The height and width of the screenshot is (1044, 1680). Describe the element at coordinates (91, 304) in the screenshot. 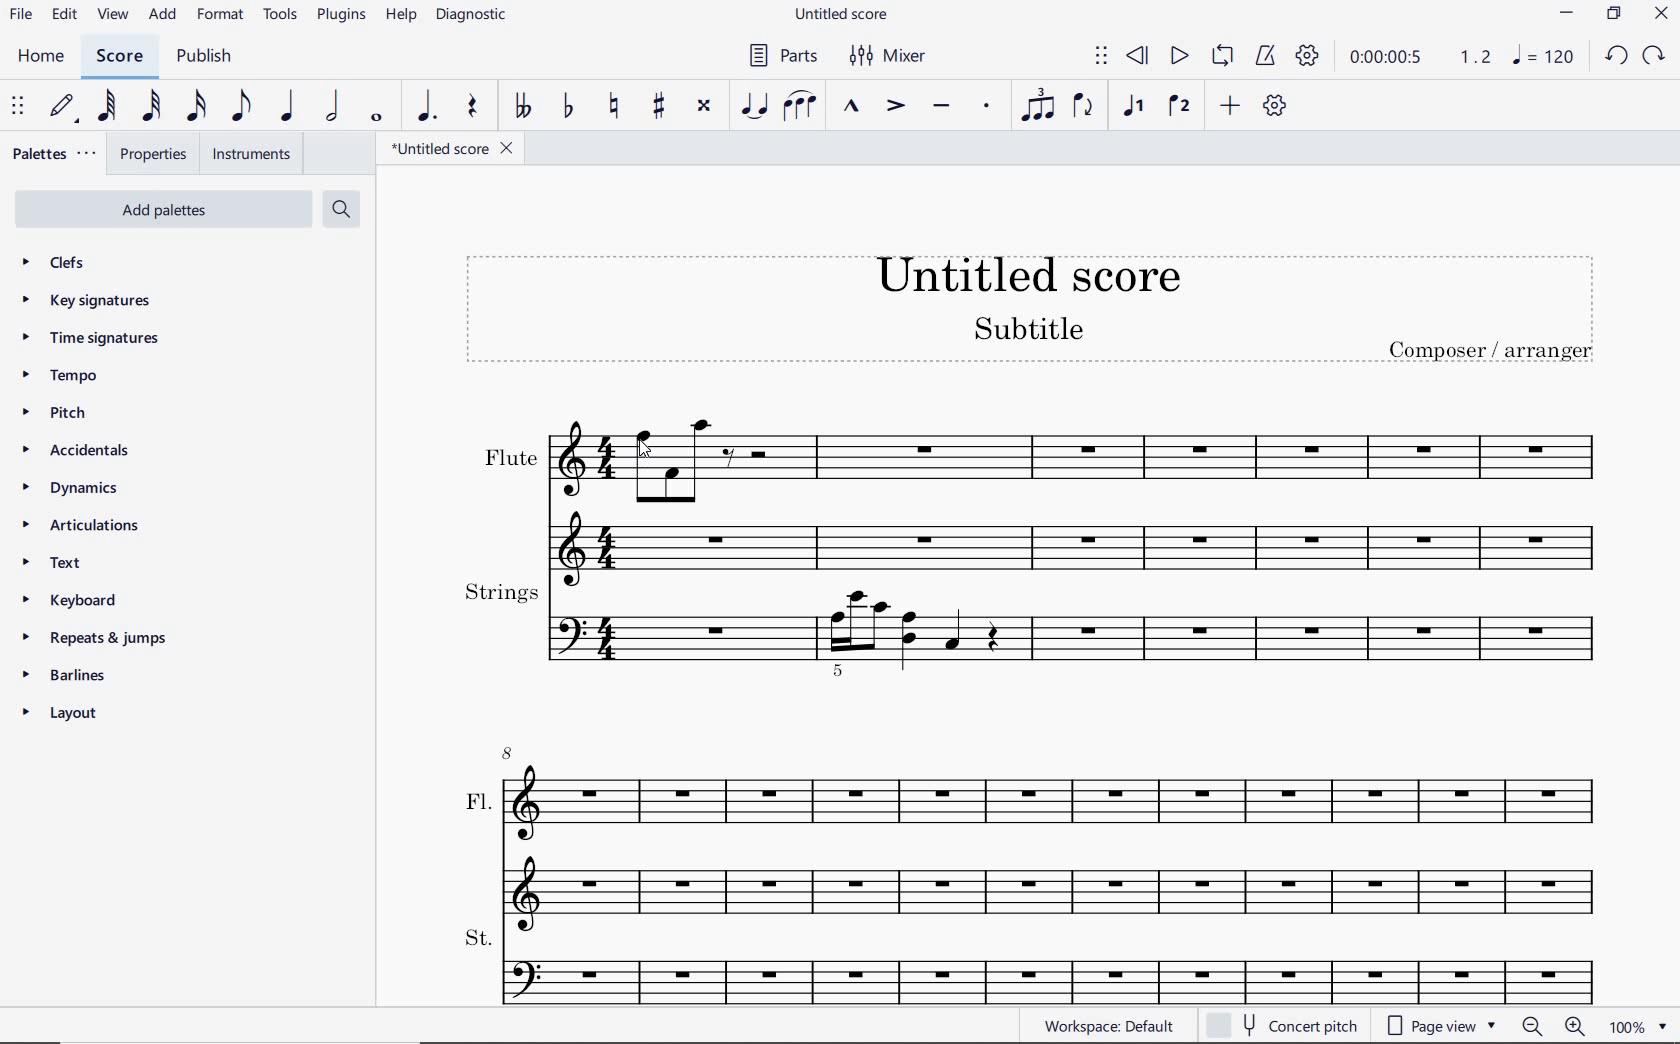

I see `key signatures` at that location.